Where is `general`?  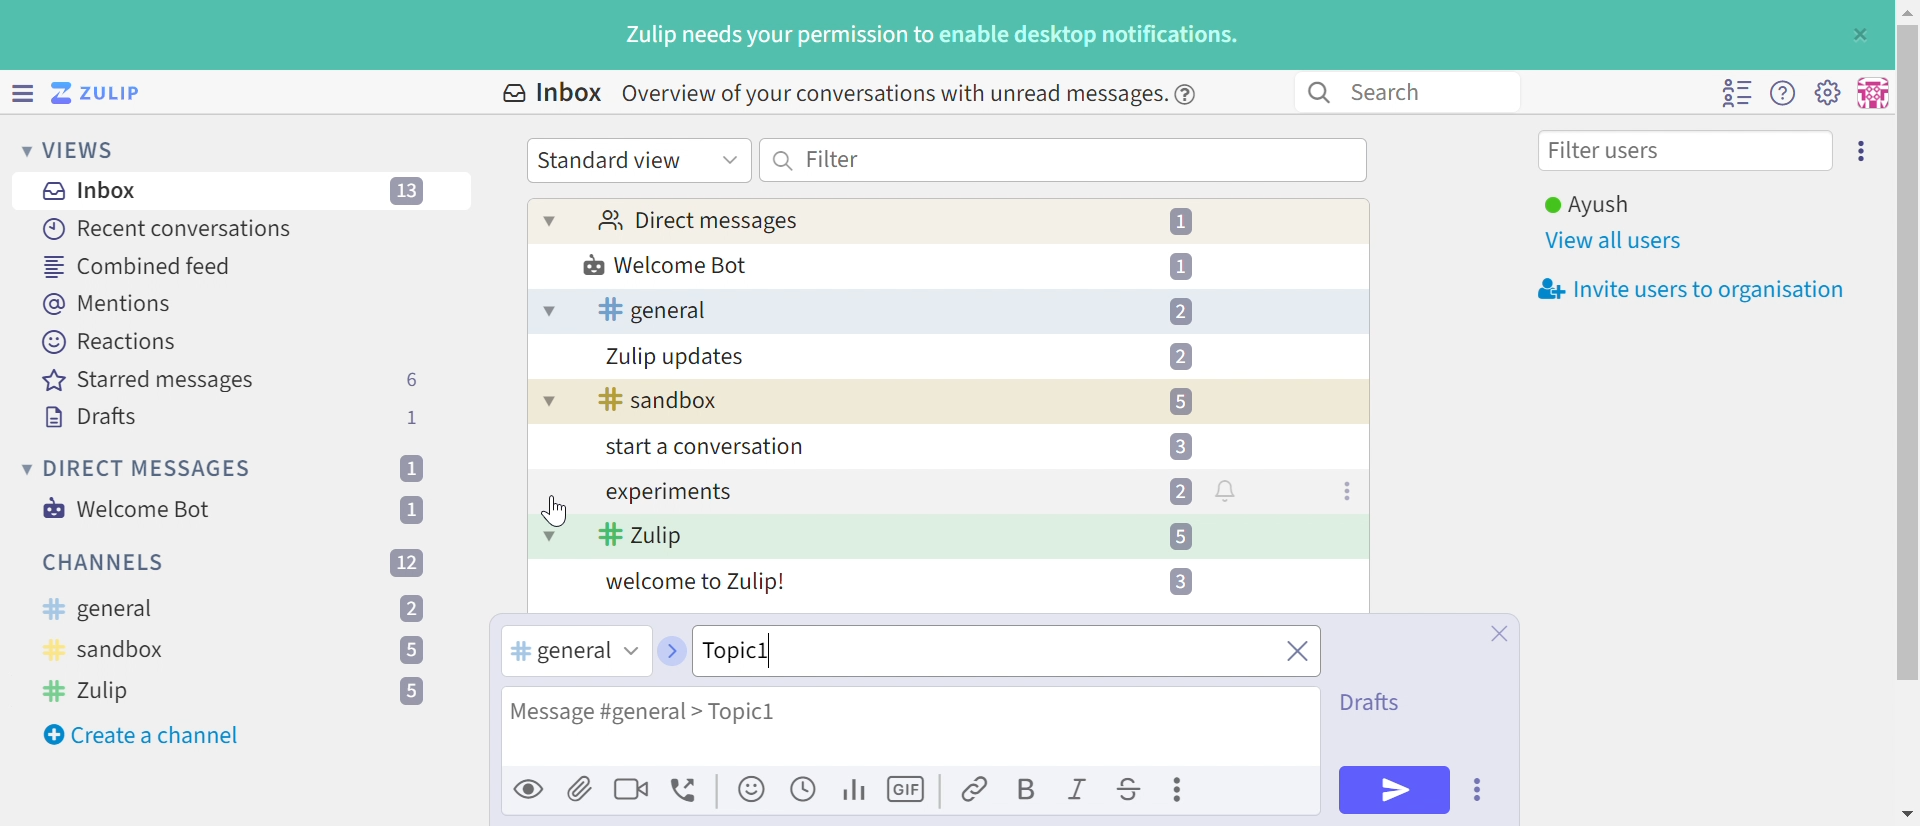 general is located at coordinates (97, 610).